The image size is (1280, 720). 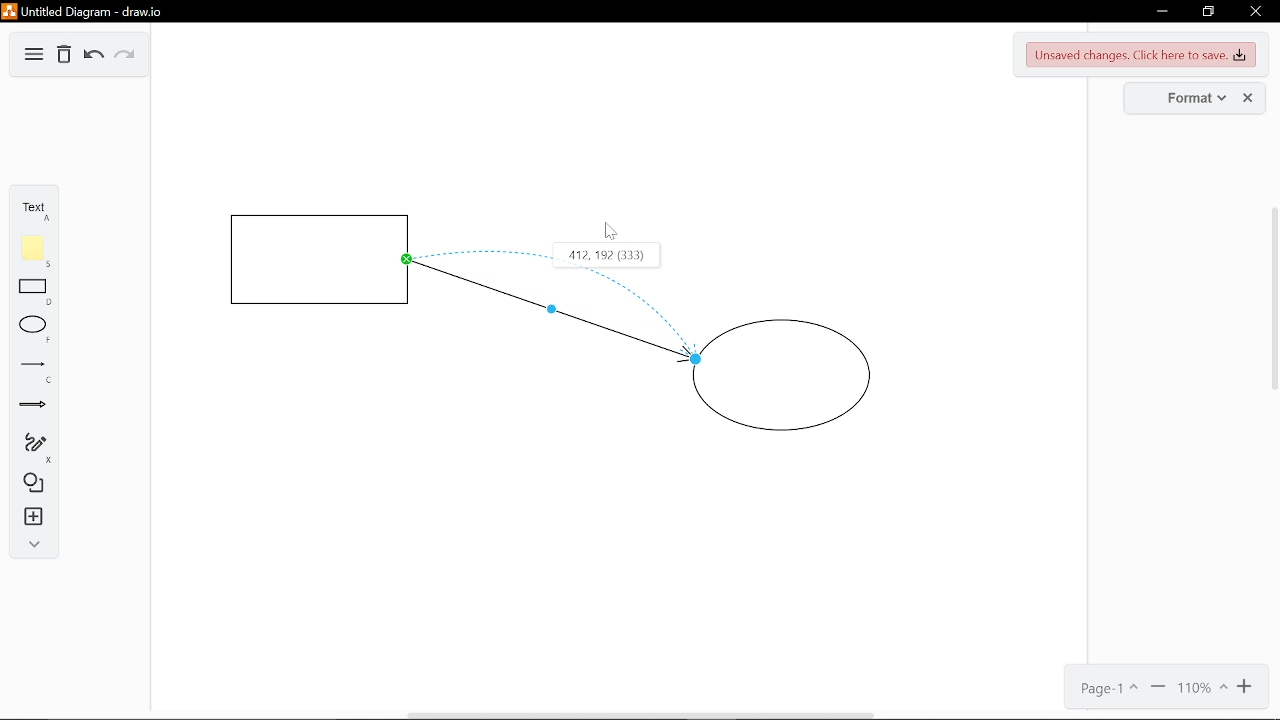 I want to click on Note, so click(x=33, y=248).